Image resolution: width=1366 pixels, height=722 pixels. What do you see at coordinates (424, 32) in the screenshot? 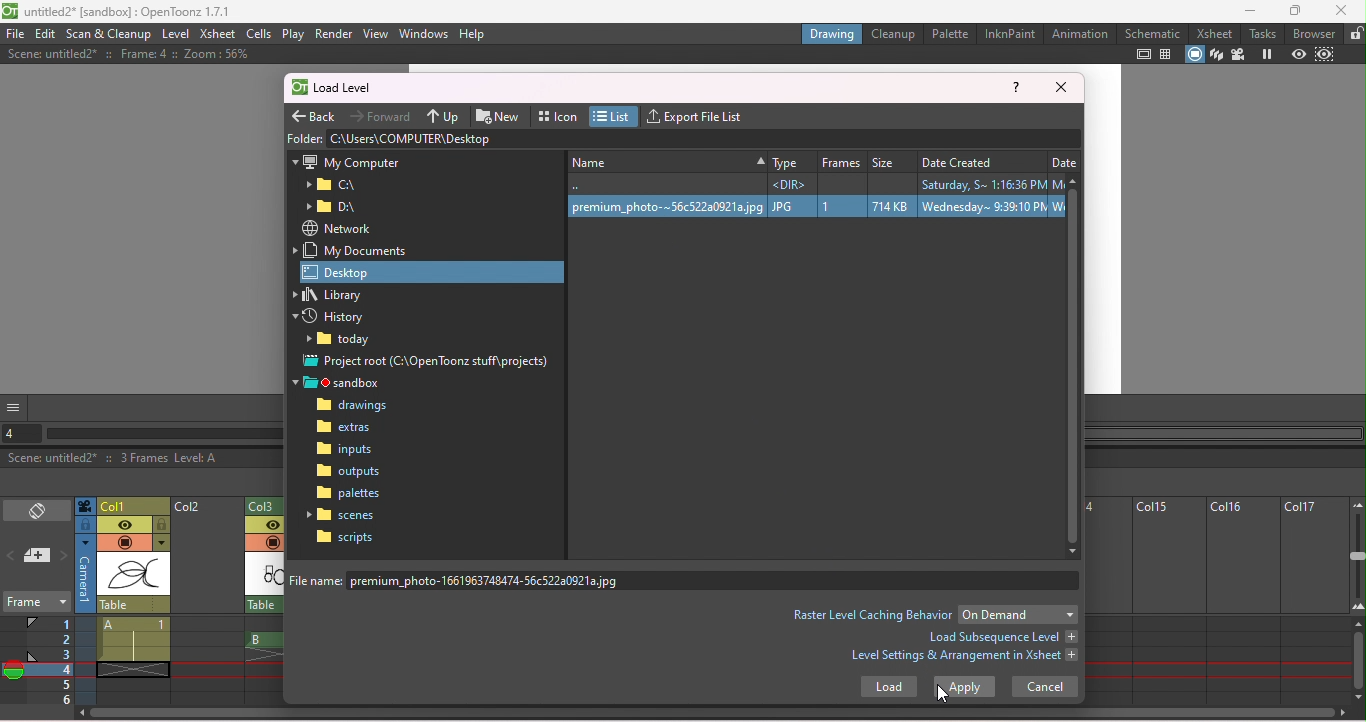
I see `Windows` at bounding box center [424, 32].